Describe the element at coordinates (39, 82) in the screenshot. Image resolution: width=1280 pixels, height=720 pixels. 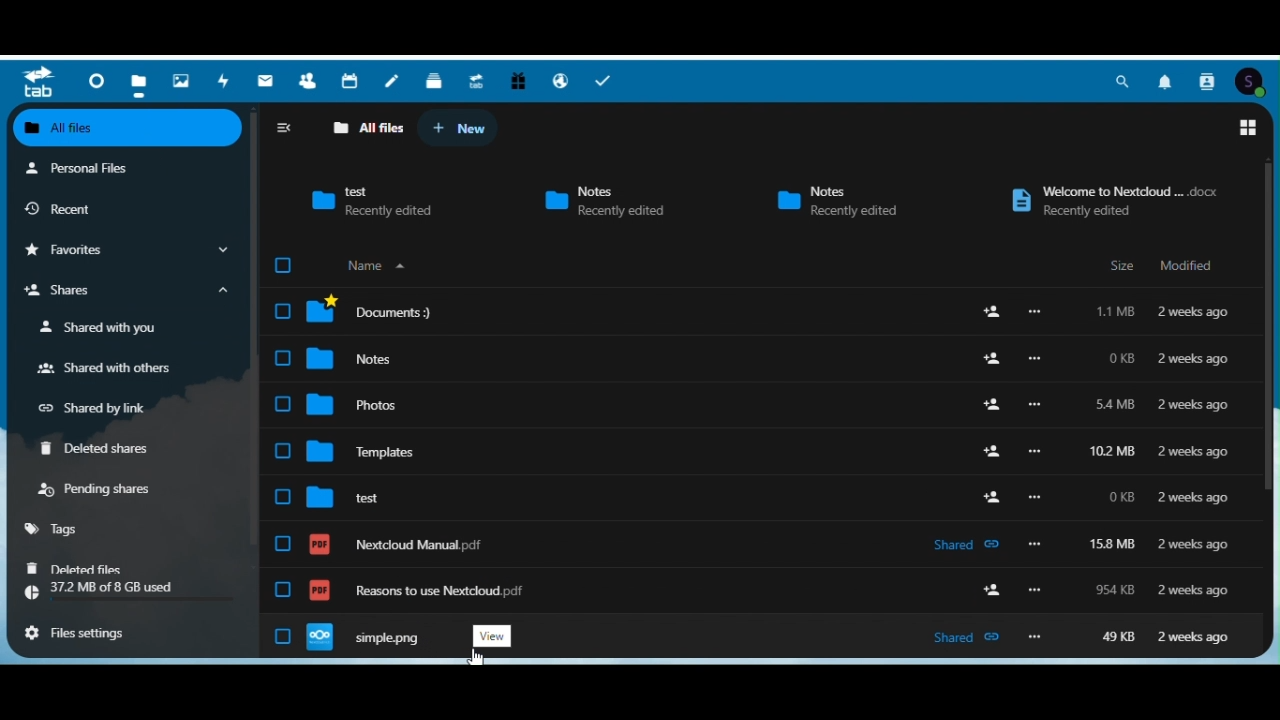
I see `tab` at that location.